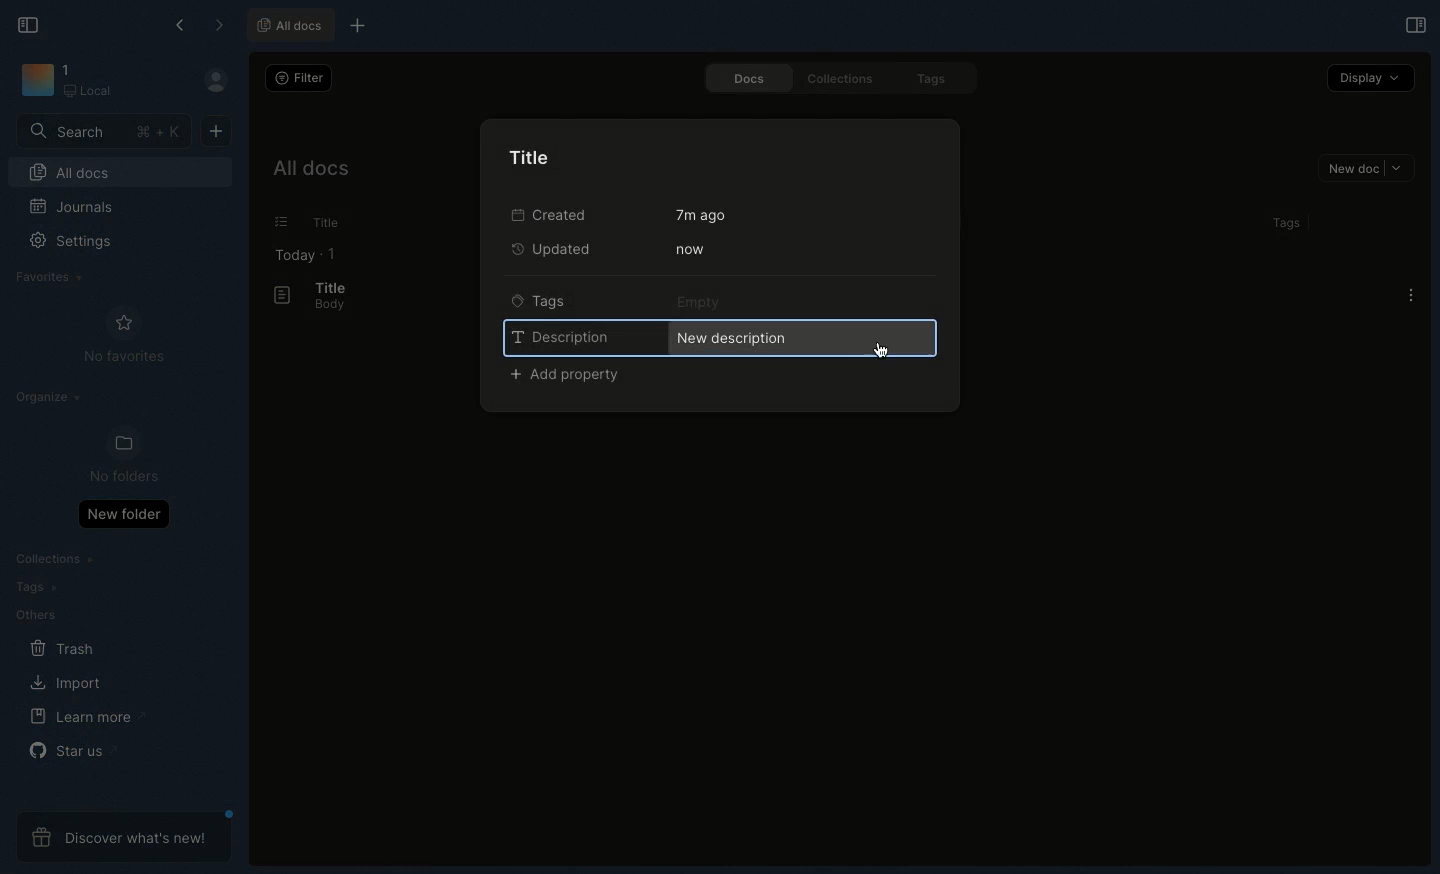  Describe the element at coordinates (224, 81) in the screenshot. I see `User` at that location.